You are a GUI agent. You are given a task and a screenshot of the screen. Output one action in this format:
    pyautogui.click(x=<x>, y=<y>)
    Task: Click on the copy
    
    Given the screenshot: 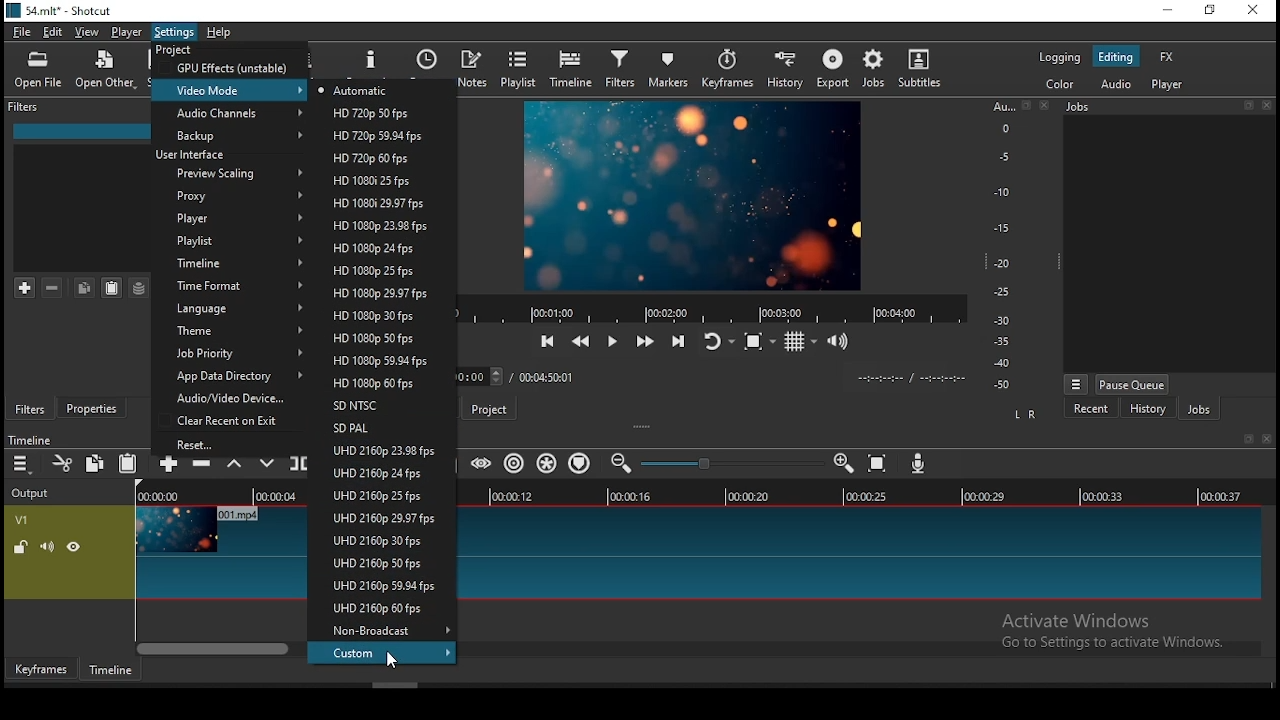 What is the action you would take?
    pyautogui.click(x=97, y=467)
    